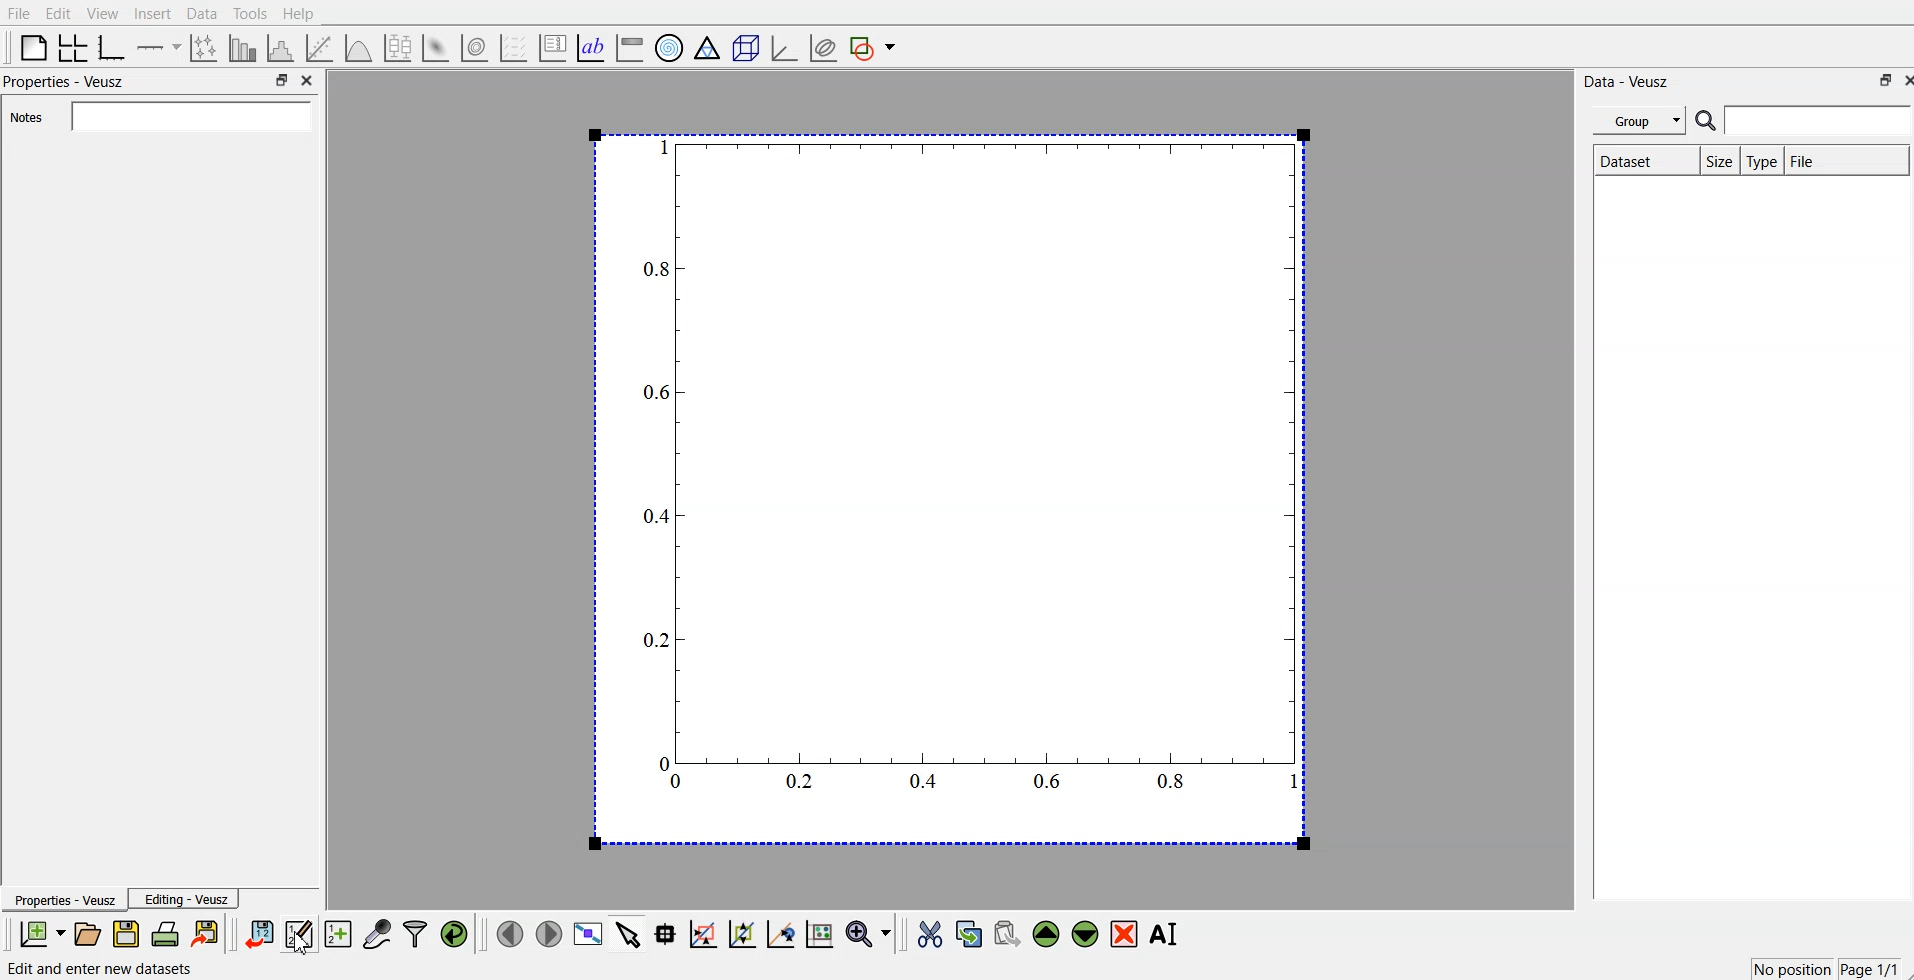 The width and height of the screenshot is (1914, 980). Describe the element at coordinates (166, 936) in the screenshot. I see `print document` at that location.